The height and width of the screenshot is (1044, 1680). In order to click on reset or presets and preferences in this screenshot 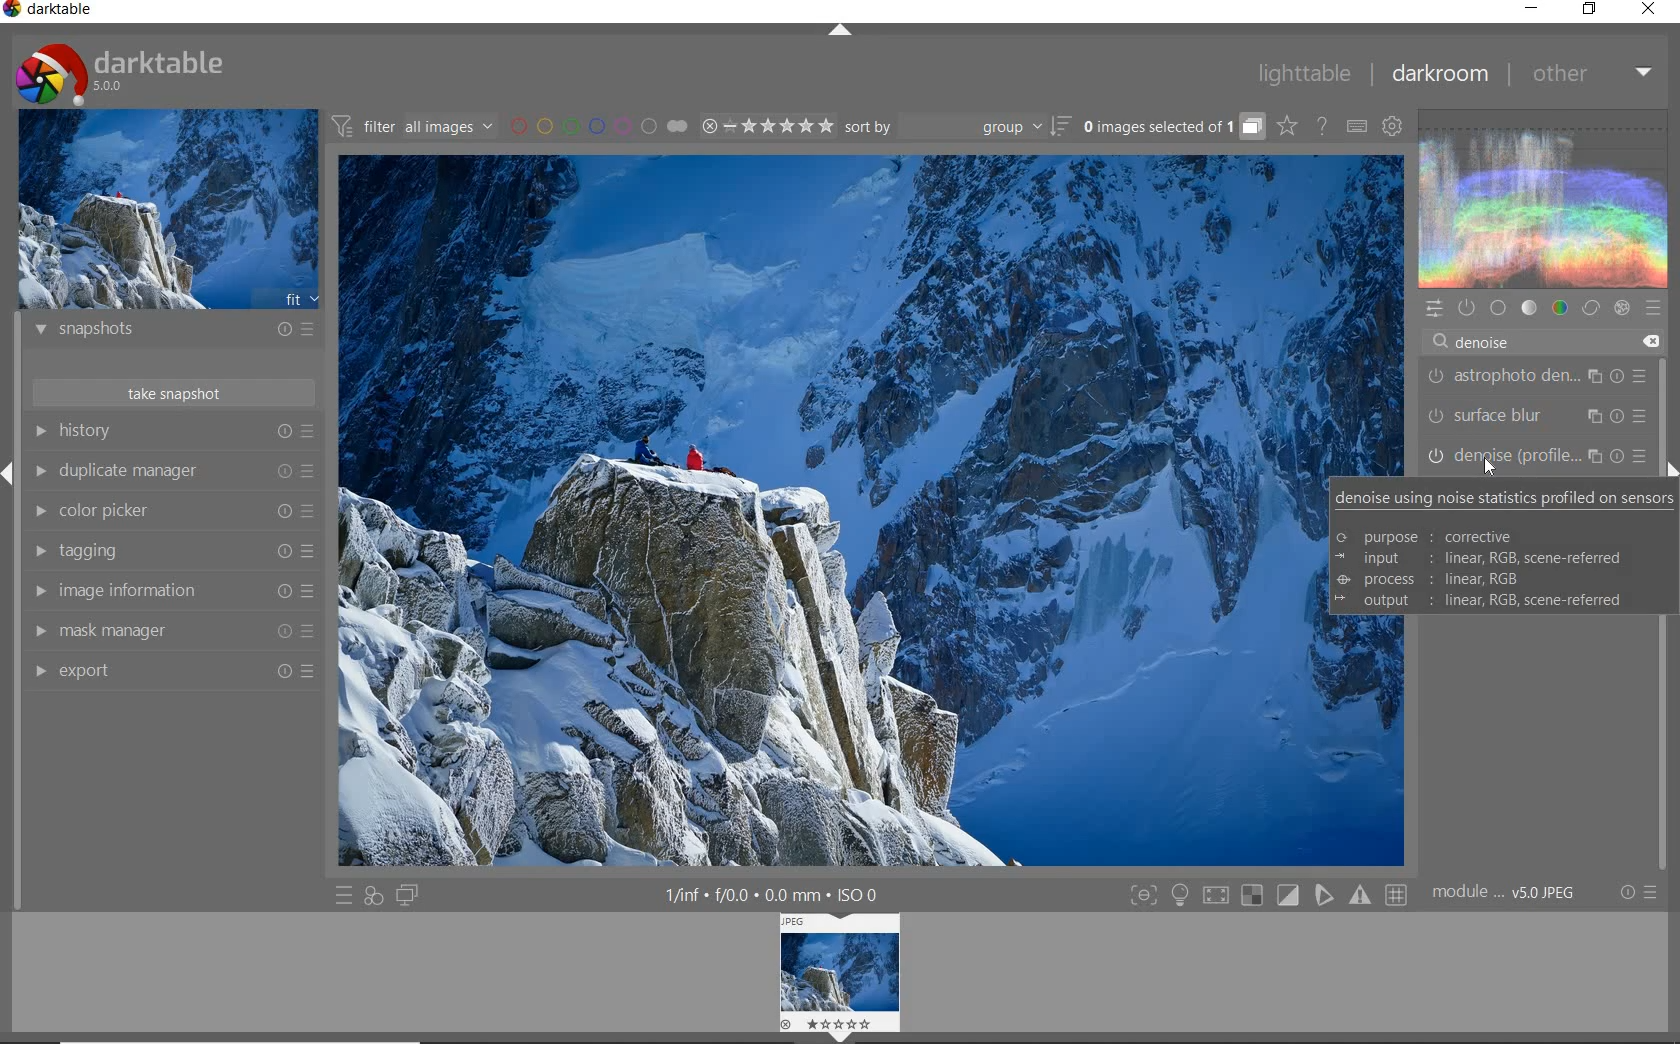, I will do `click(1641, 892)`.